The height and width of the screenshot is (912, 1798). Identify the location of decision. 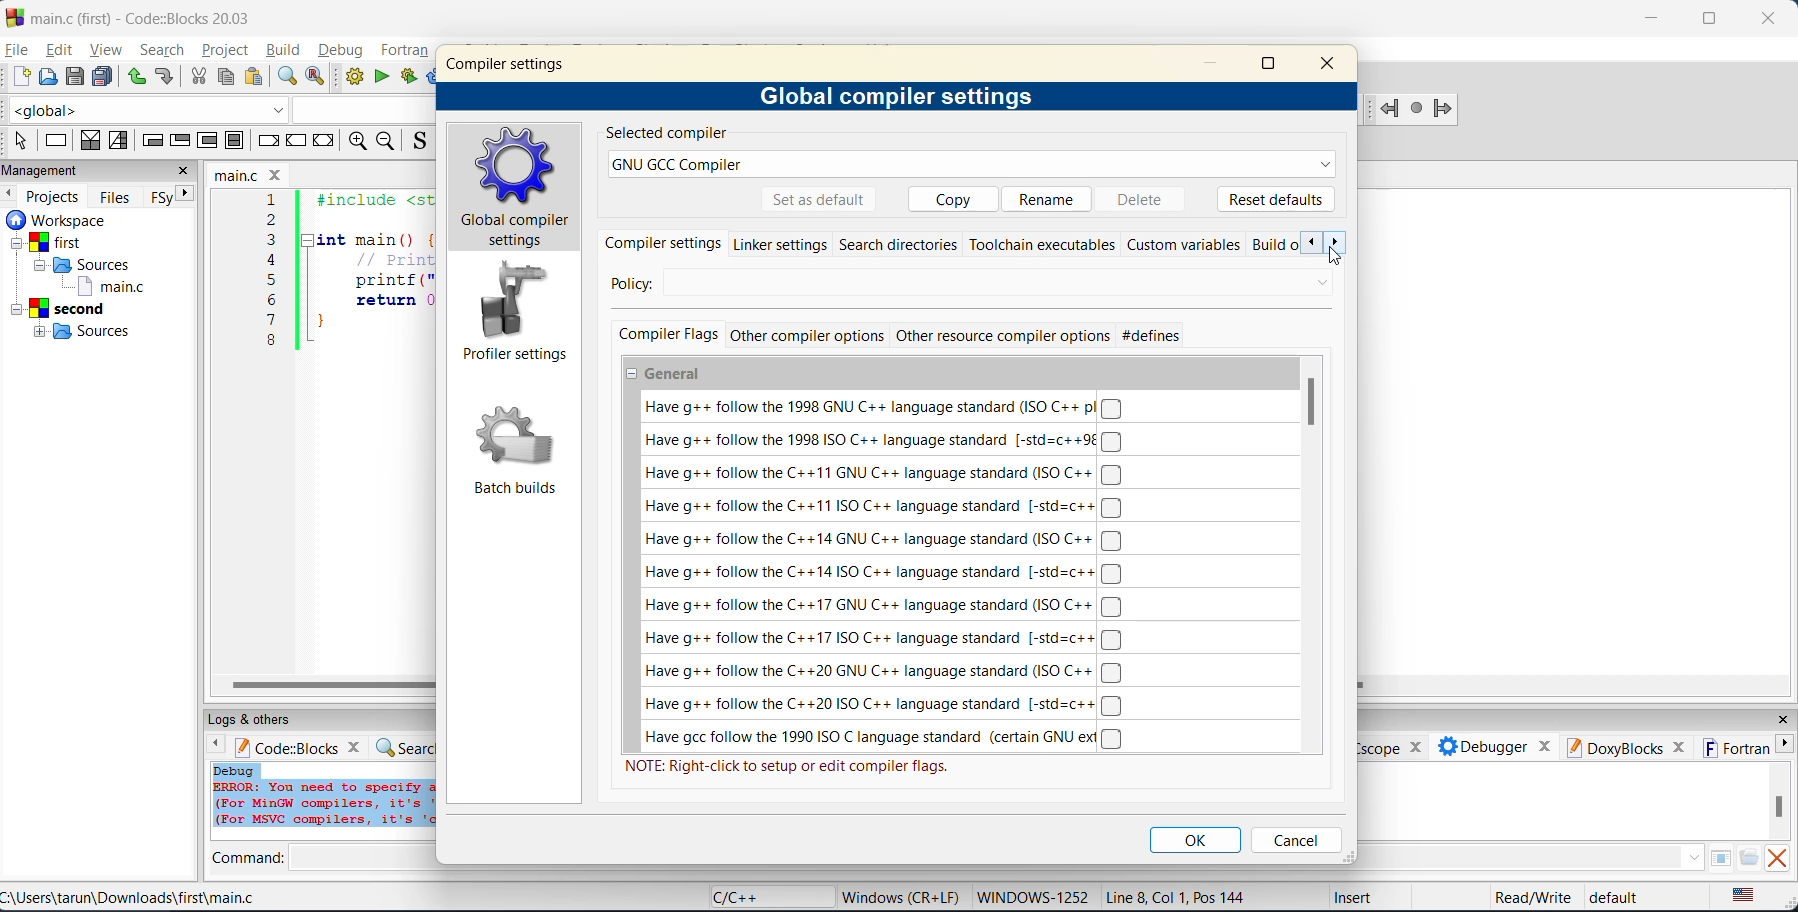
(90, 142).